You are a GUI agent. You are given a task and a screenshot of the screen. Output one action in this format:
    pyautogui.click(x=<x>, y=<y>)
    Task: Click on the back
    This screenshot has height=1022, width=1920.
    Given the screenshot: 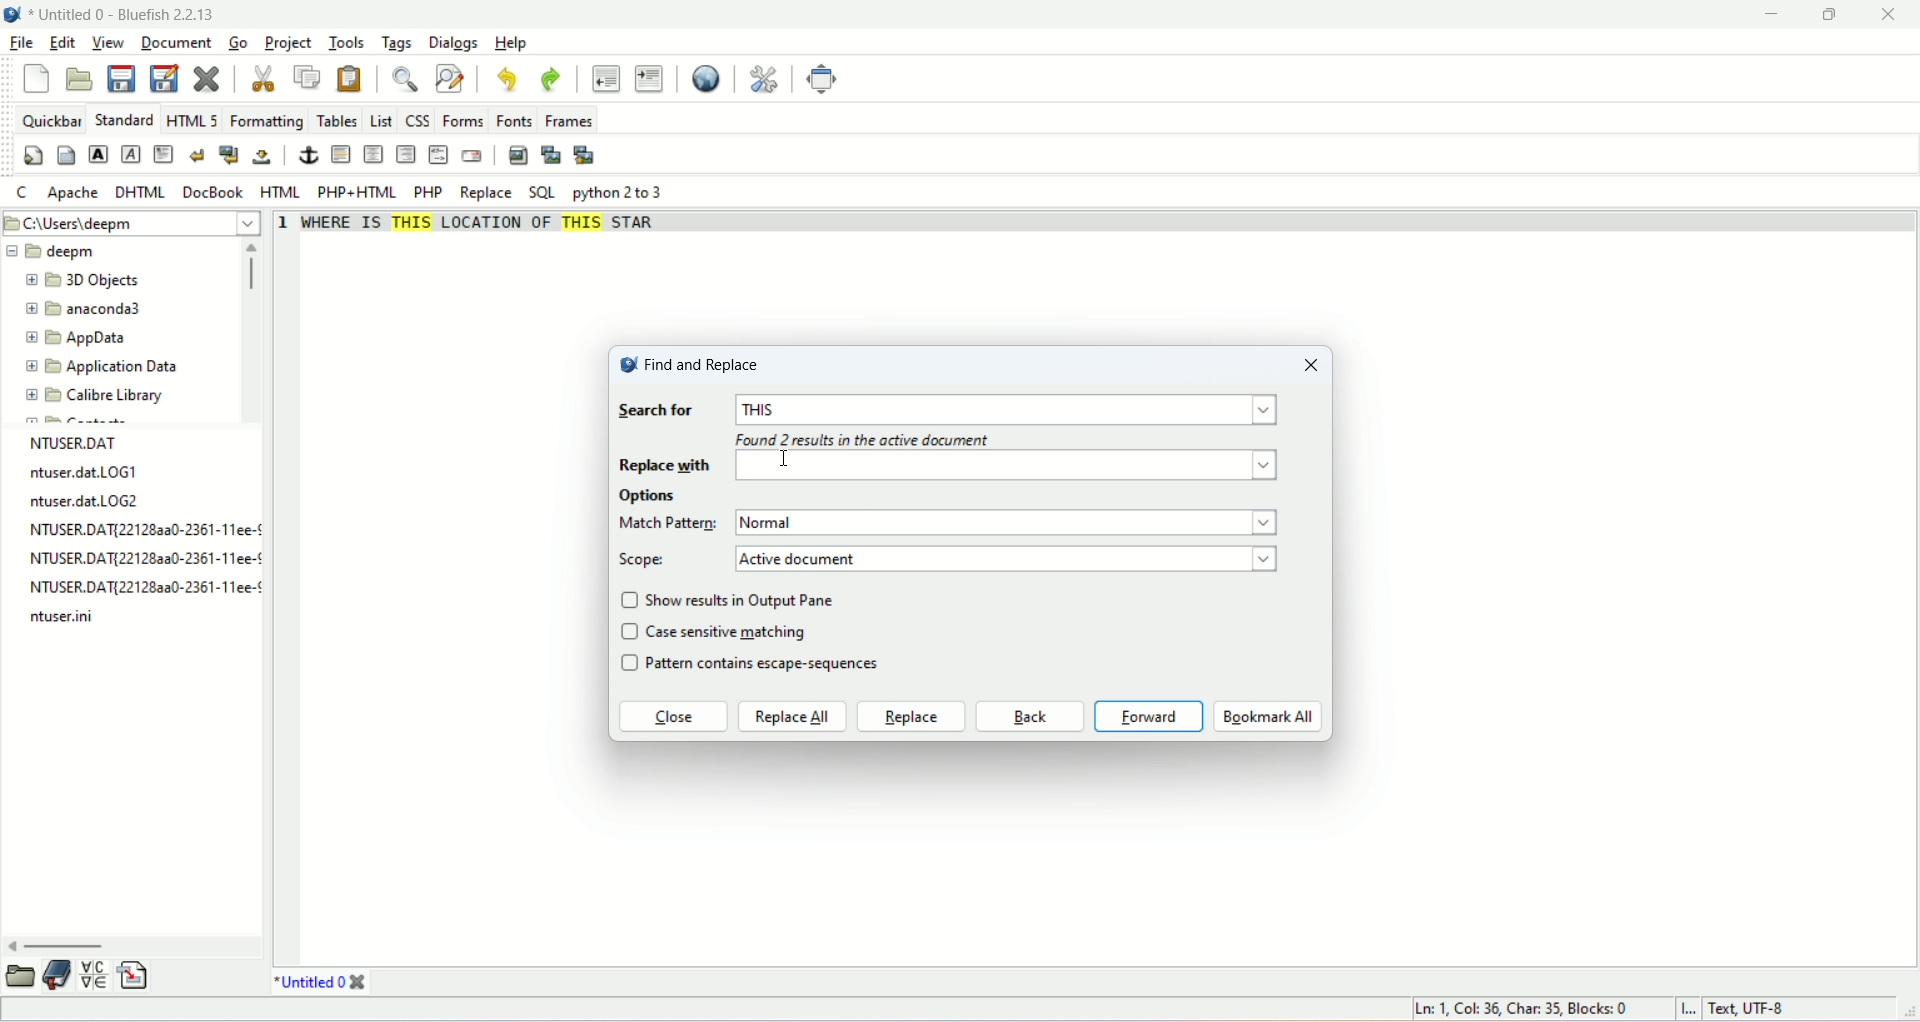 What is the action you would take?
    pyautogui.click(x=1029, y=717)
    